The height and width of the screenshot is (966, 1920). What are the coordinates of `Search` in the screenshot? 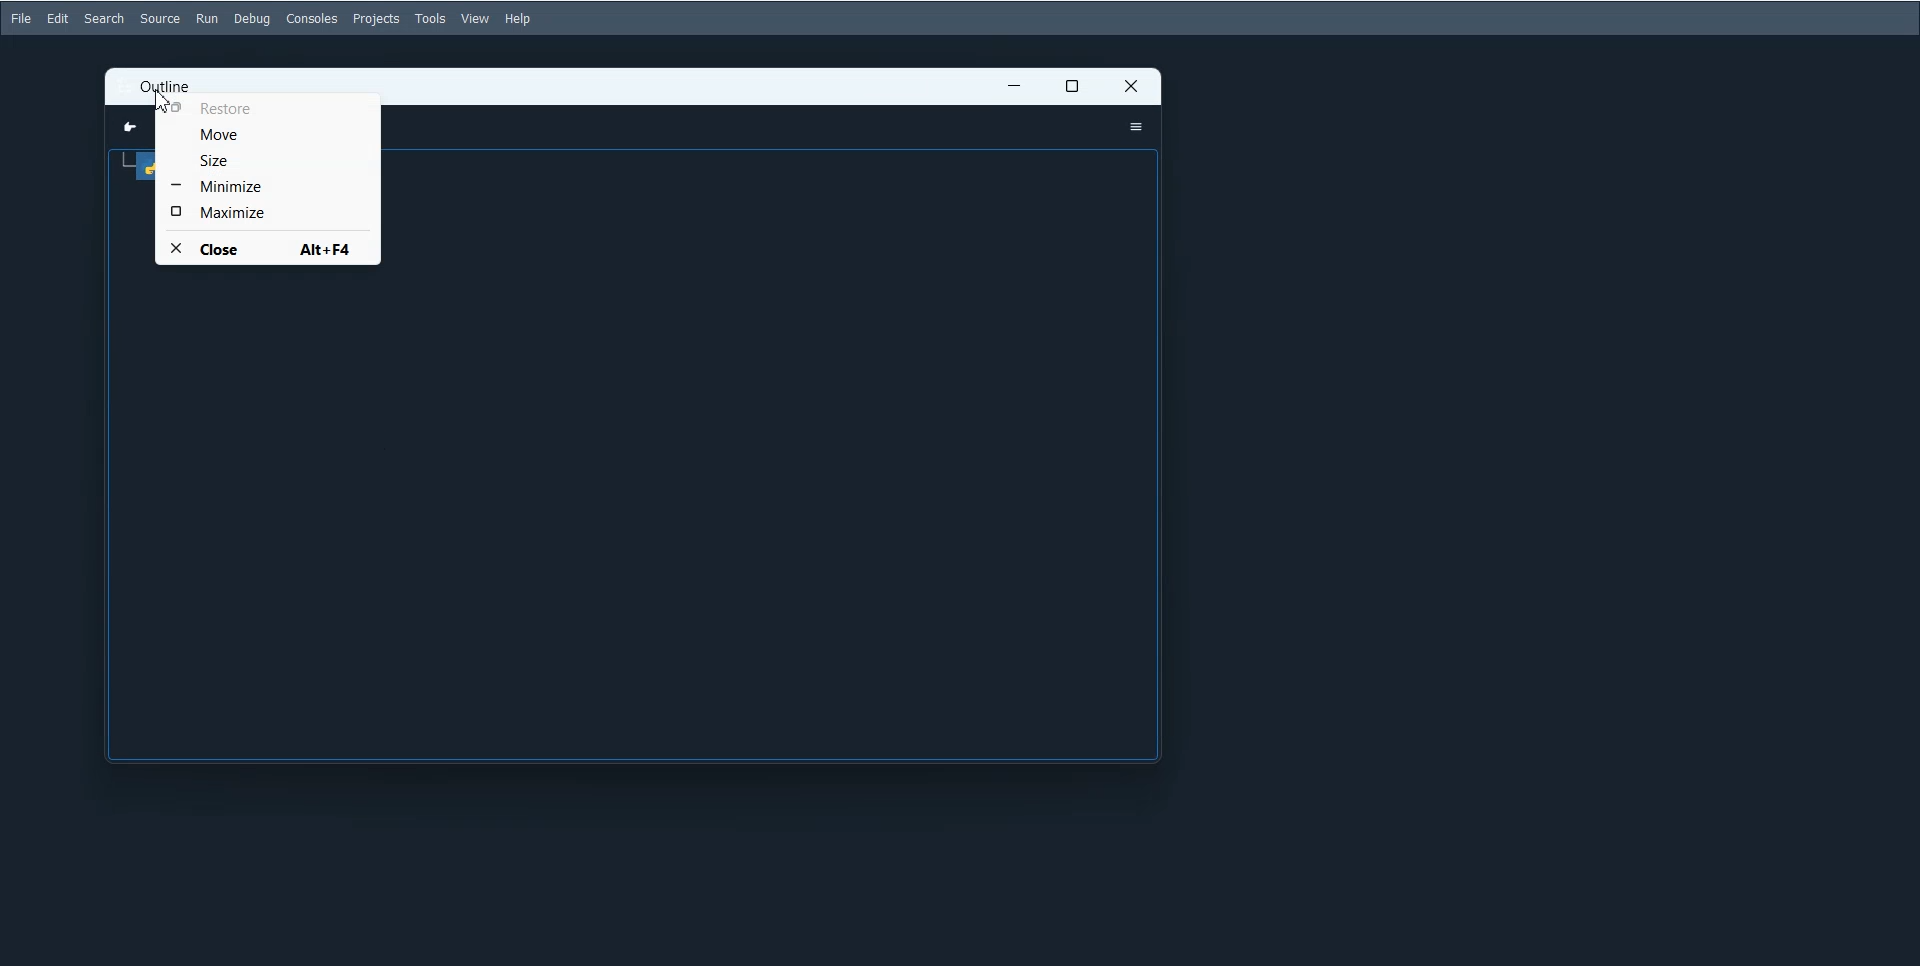 It's located at (104, 18).